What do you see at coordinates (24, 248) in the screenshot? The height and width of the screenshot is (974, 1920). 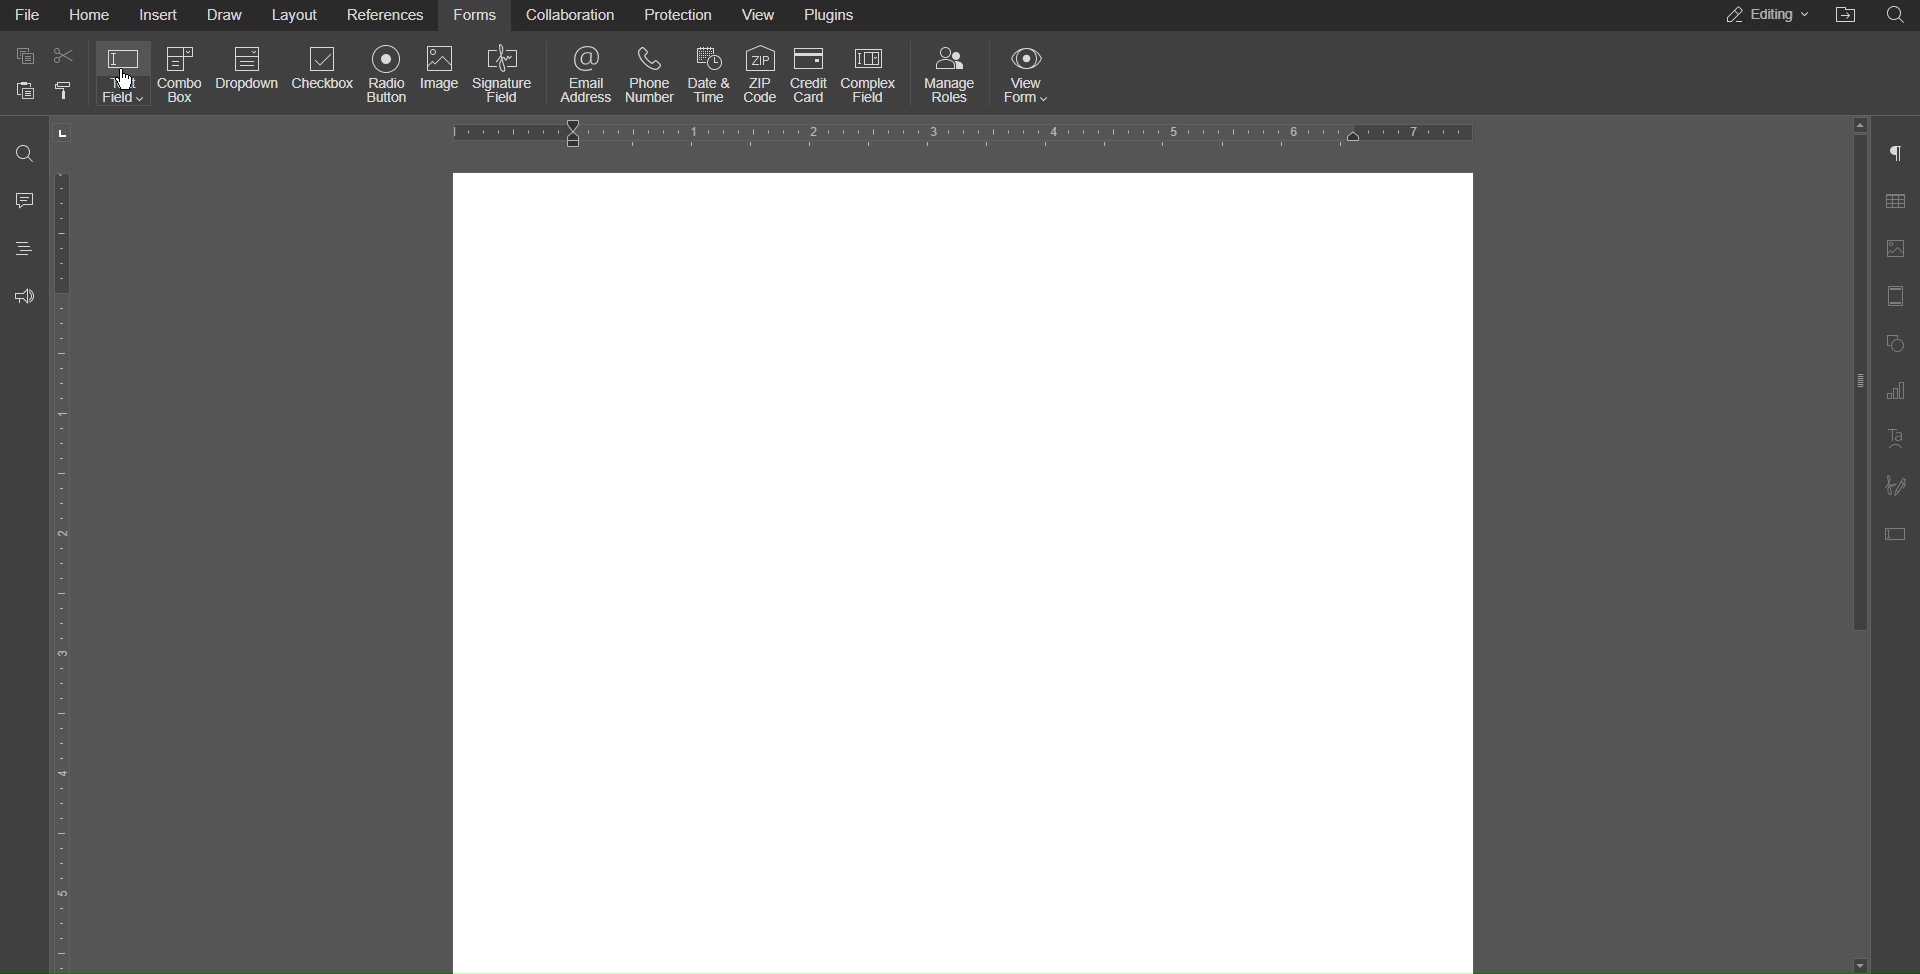 I see `Headings` at bounding box center [24, 248].